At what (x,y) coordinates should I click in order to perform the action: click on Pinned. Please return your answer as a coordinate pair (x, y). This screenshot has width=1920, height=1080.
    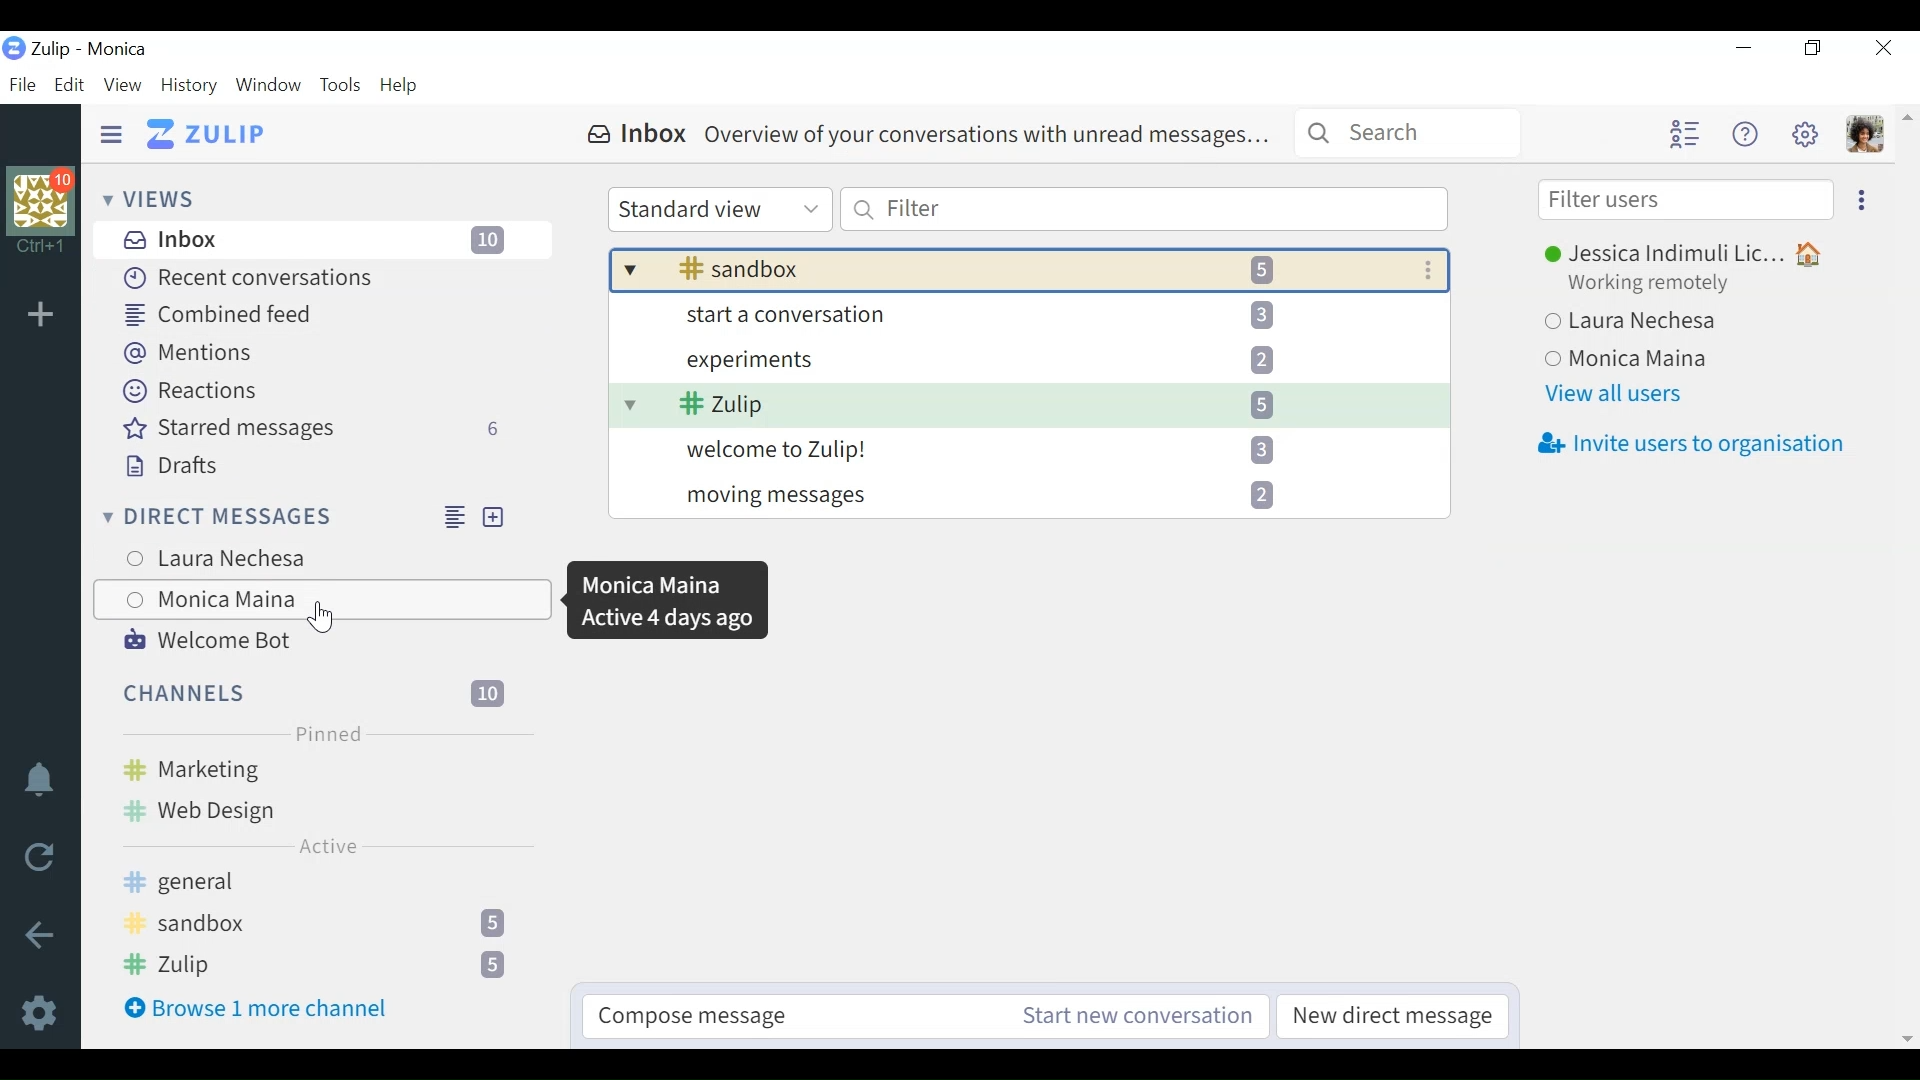
    Looking at the image, I should click on (323, 732).